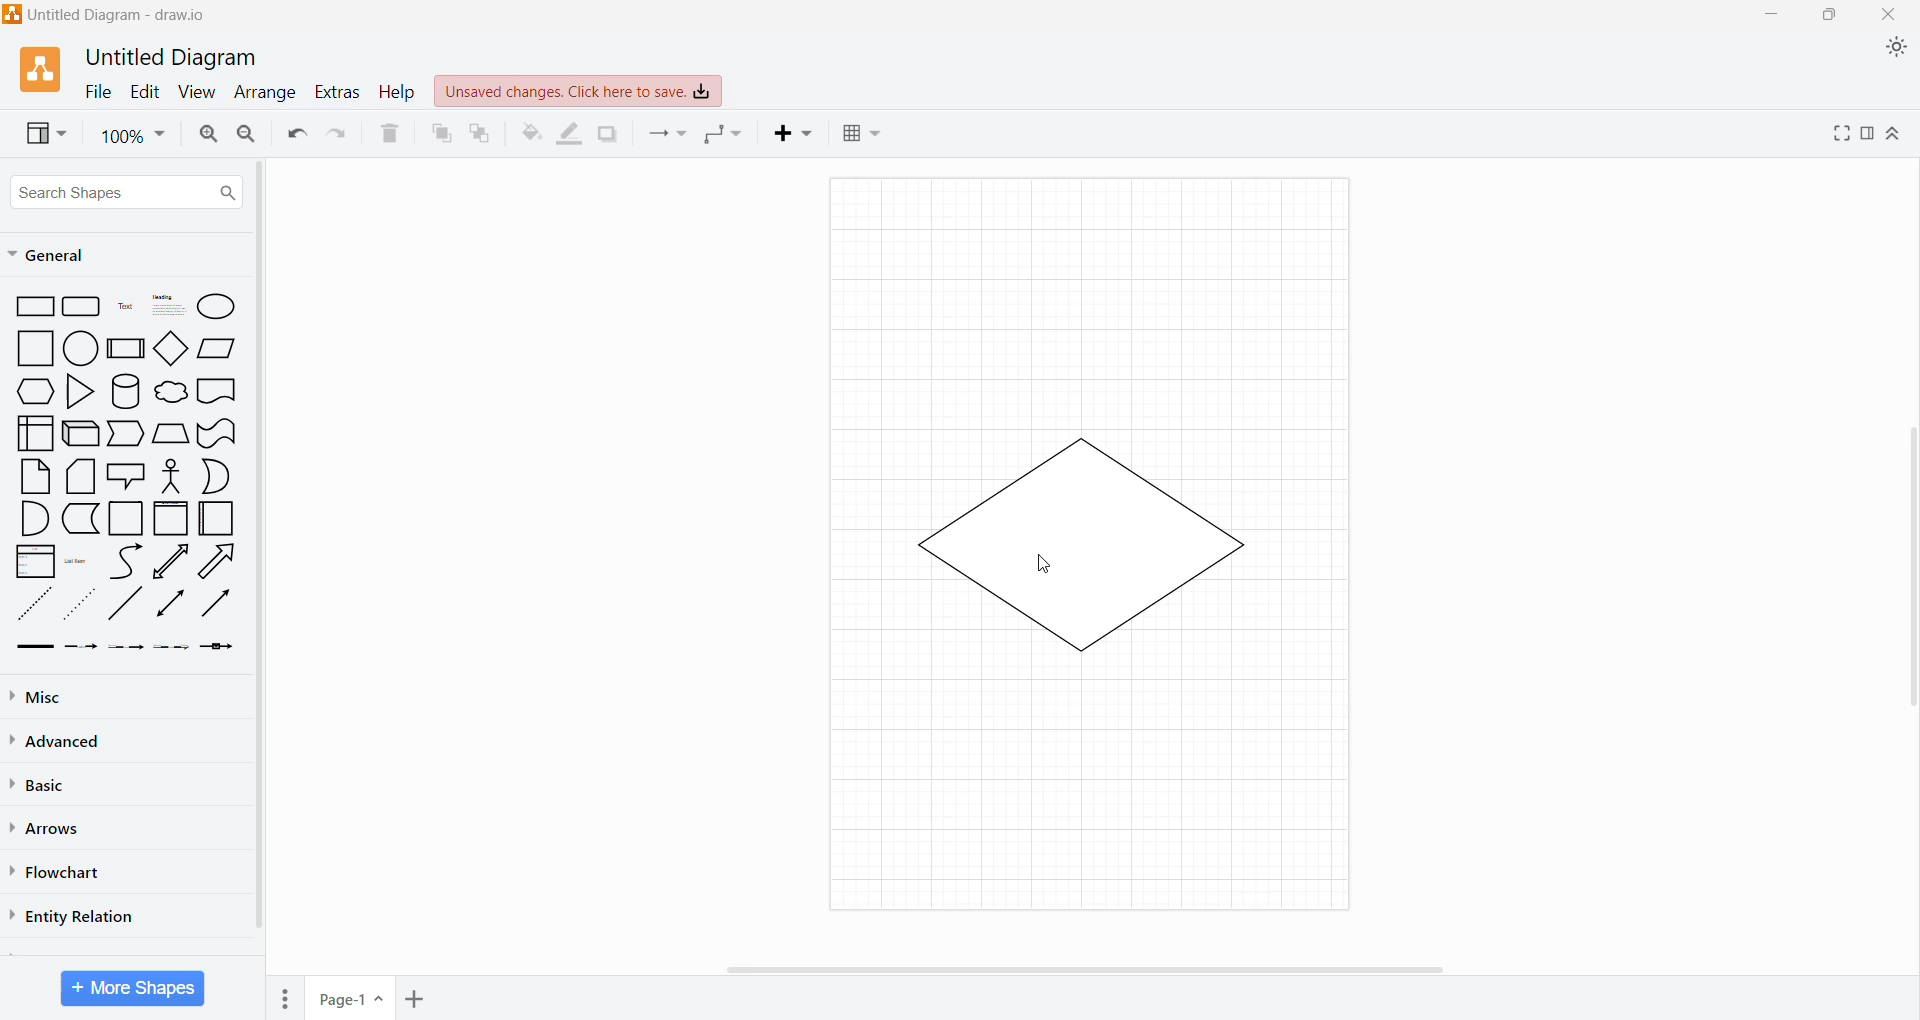  What do you see at coordinates (133, 988) in the screenshot?
I see `More Shapes` at bounding box center [133, 988].